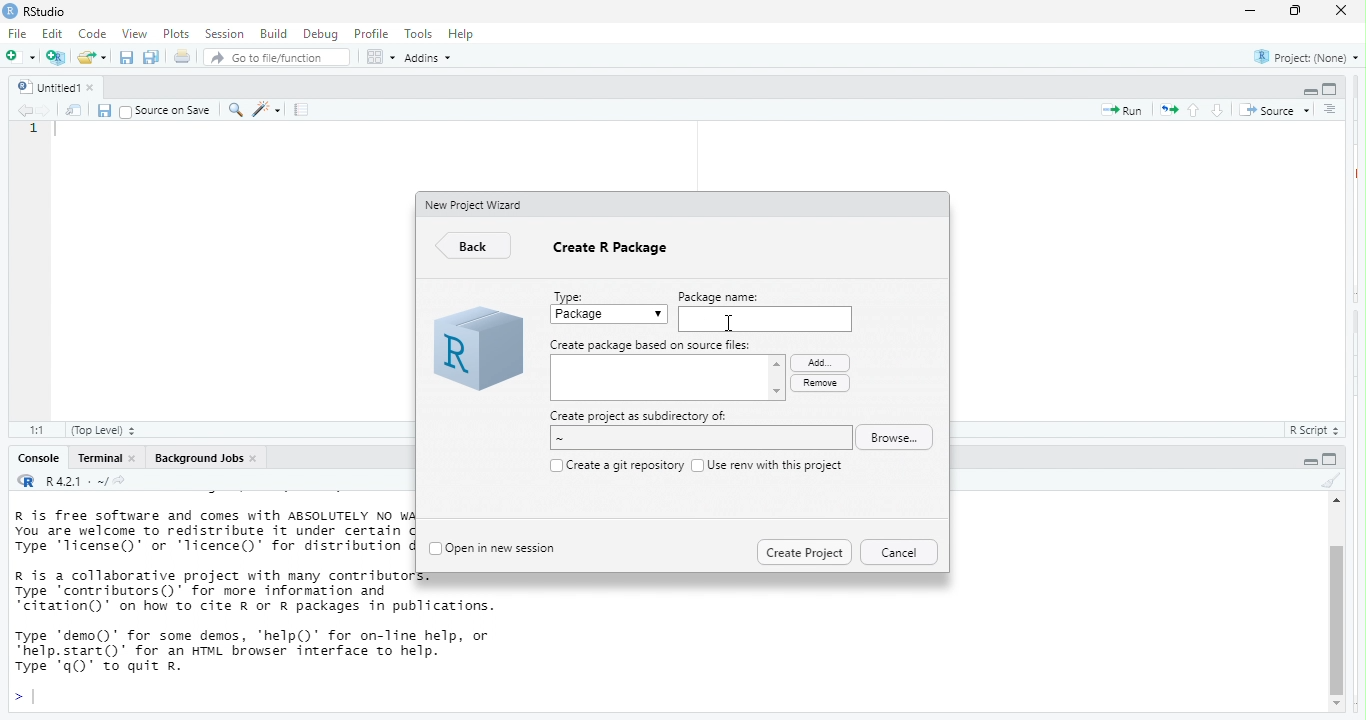 The image size is (1366, 720). Describe the element at coordinates (1305, 461) in the screenshot. I see `hide r script` at that location.